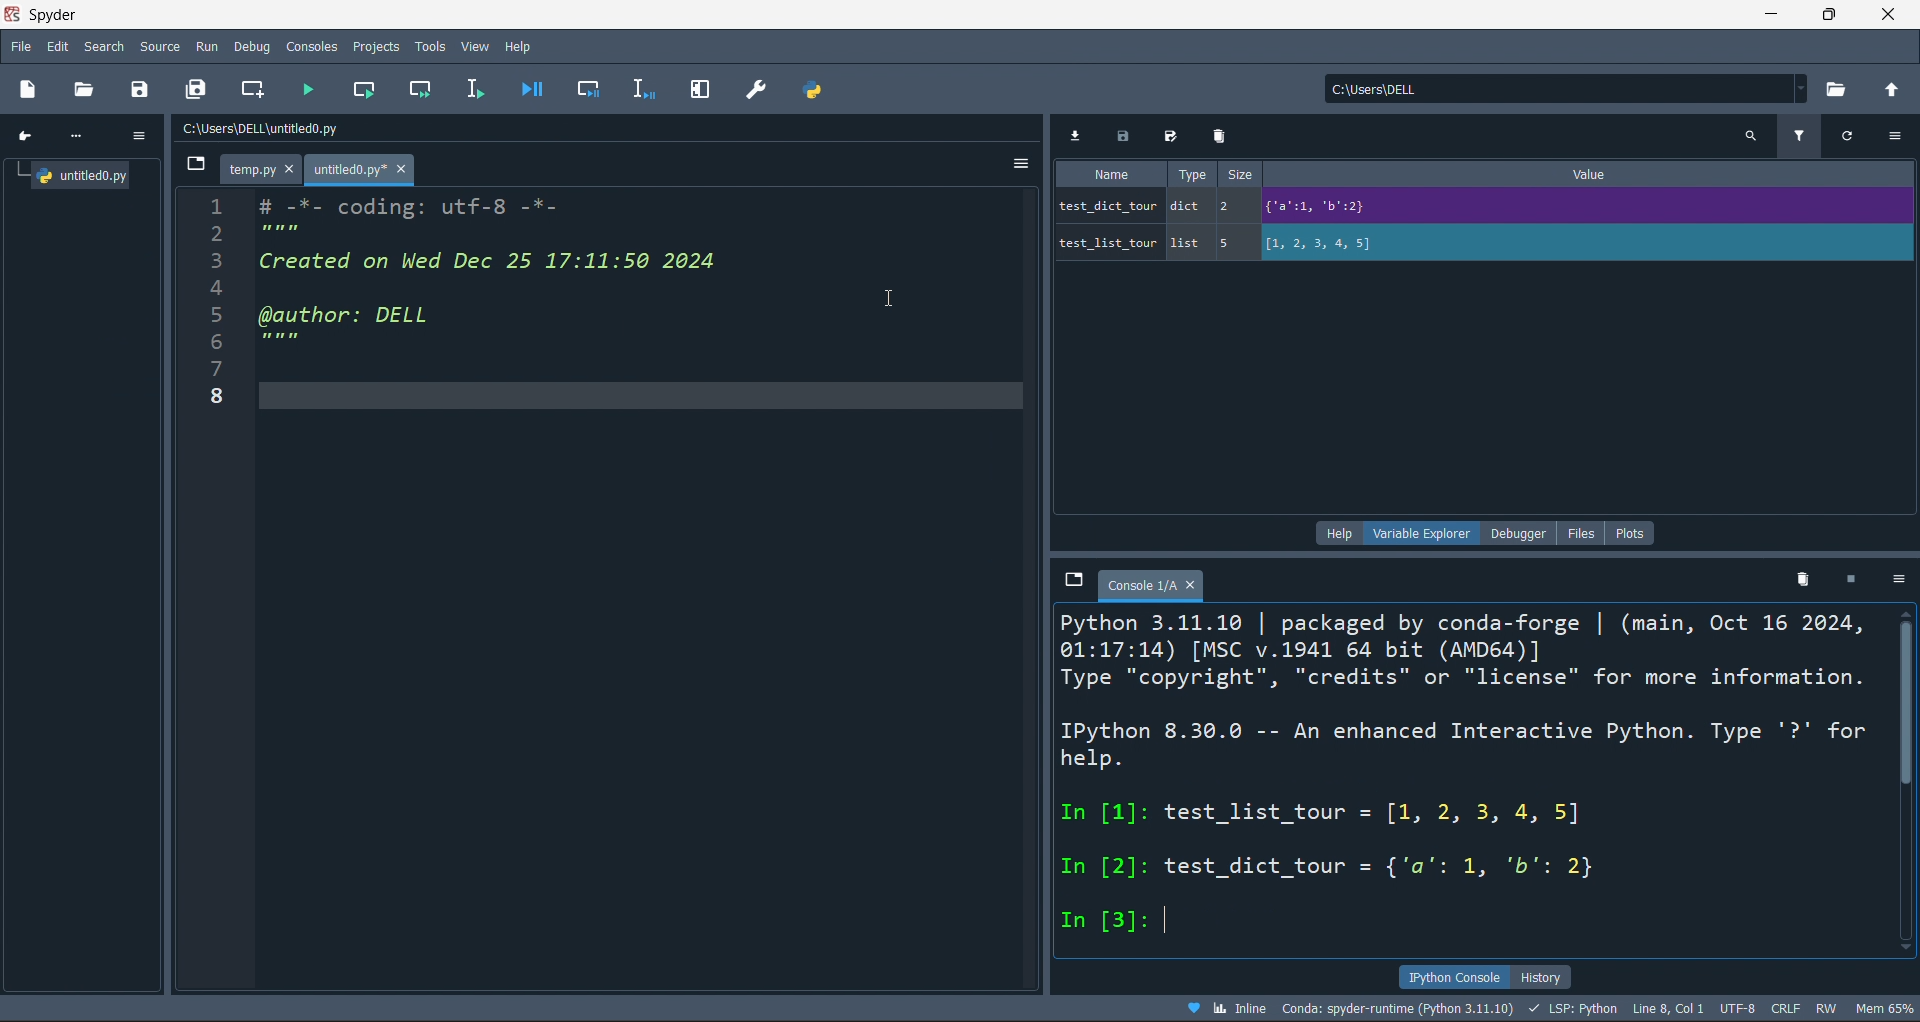 This screenshot has height=1022, width=1920. What do you see at coordinates (1105, 206) in the screenshot?
I see `variable` at bounding box center [1105, 206].